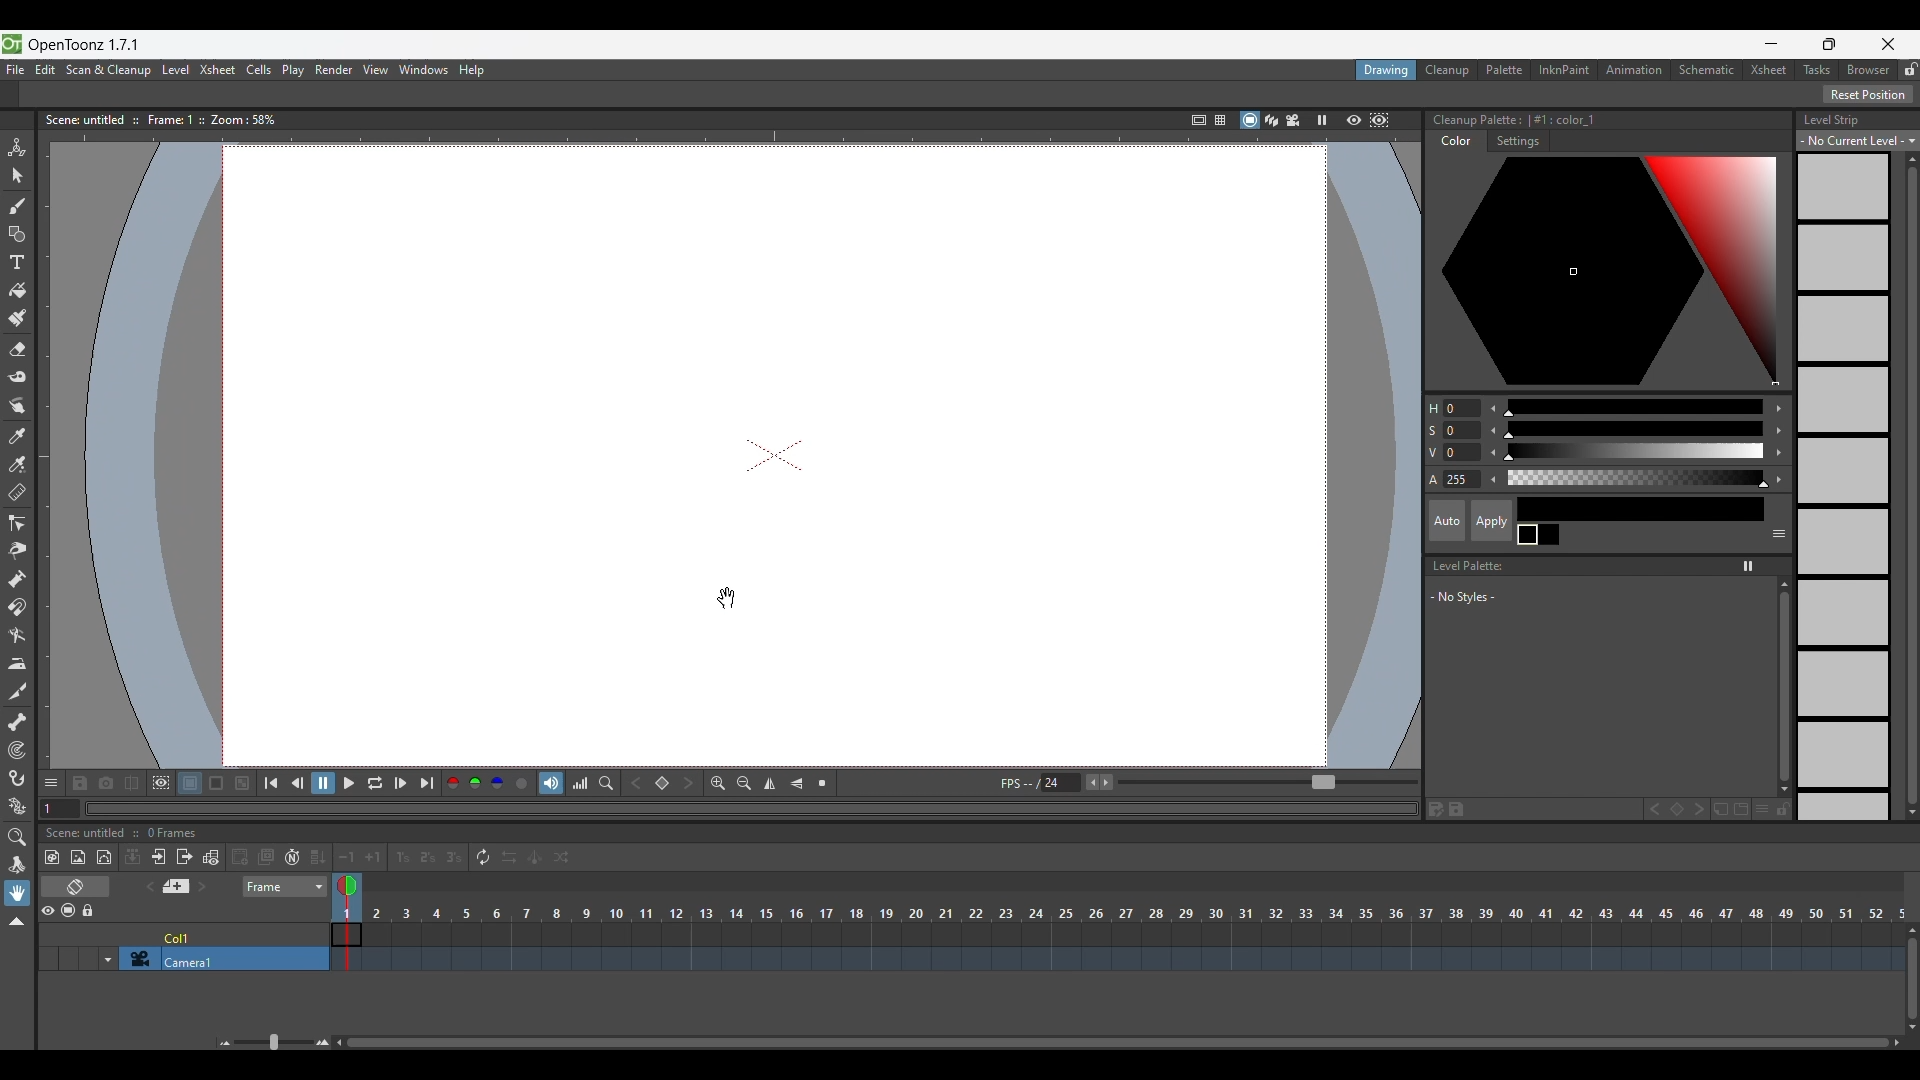  Describe the element at coordinates (15, 904) in the screenshot. I see `Cursor clicking on hand tool` at that location.